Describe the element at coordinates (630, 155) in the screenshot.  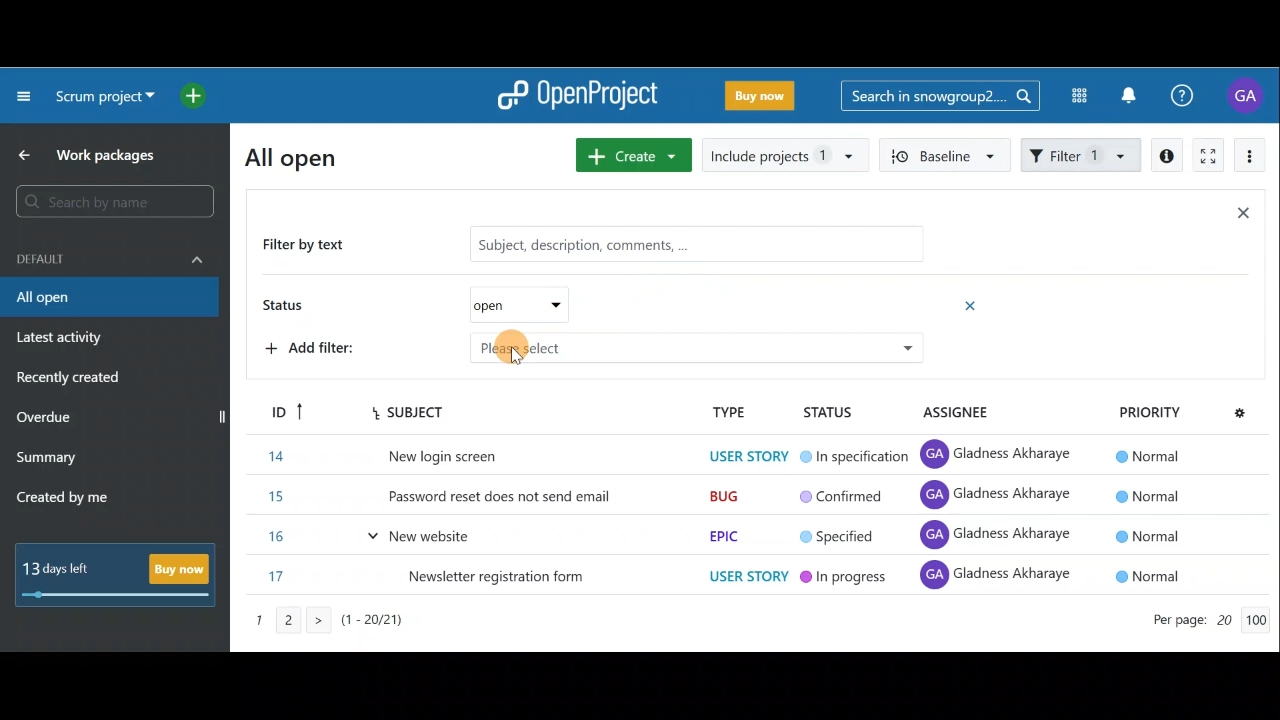
I see `Create` at that location.